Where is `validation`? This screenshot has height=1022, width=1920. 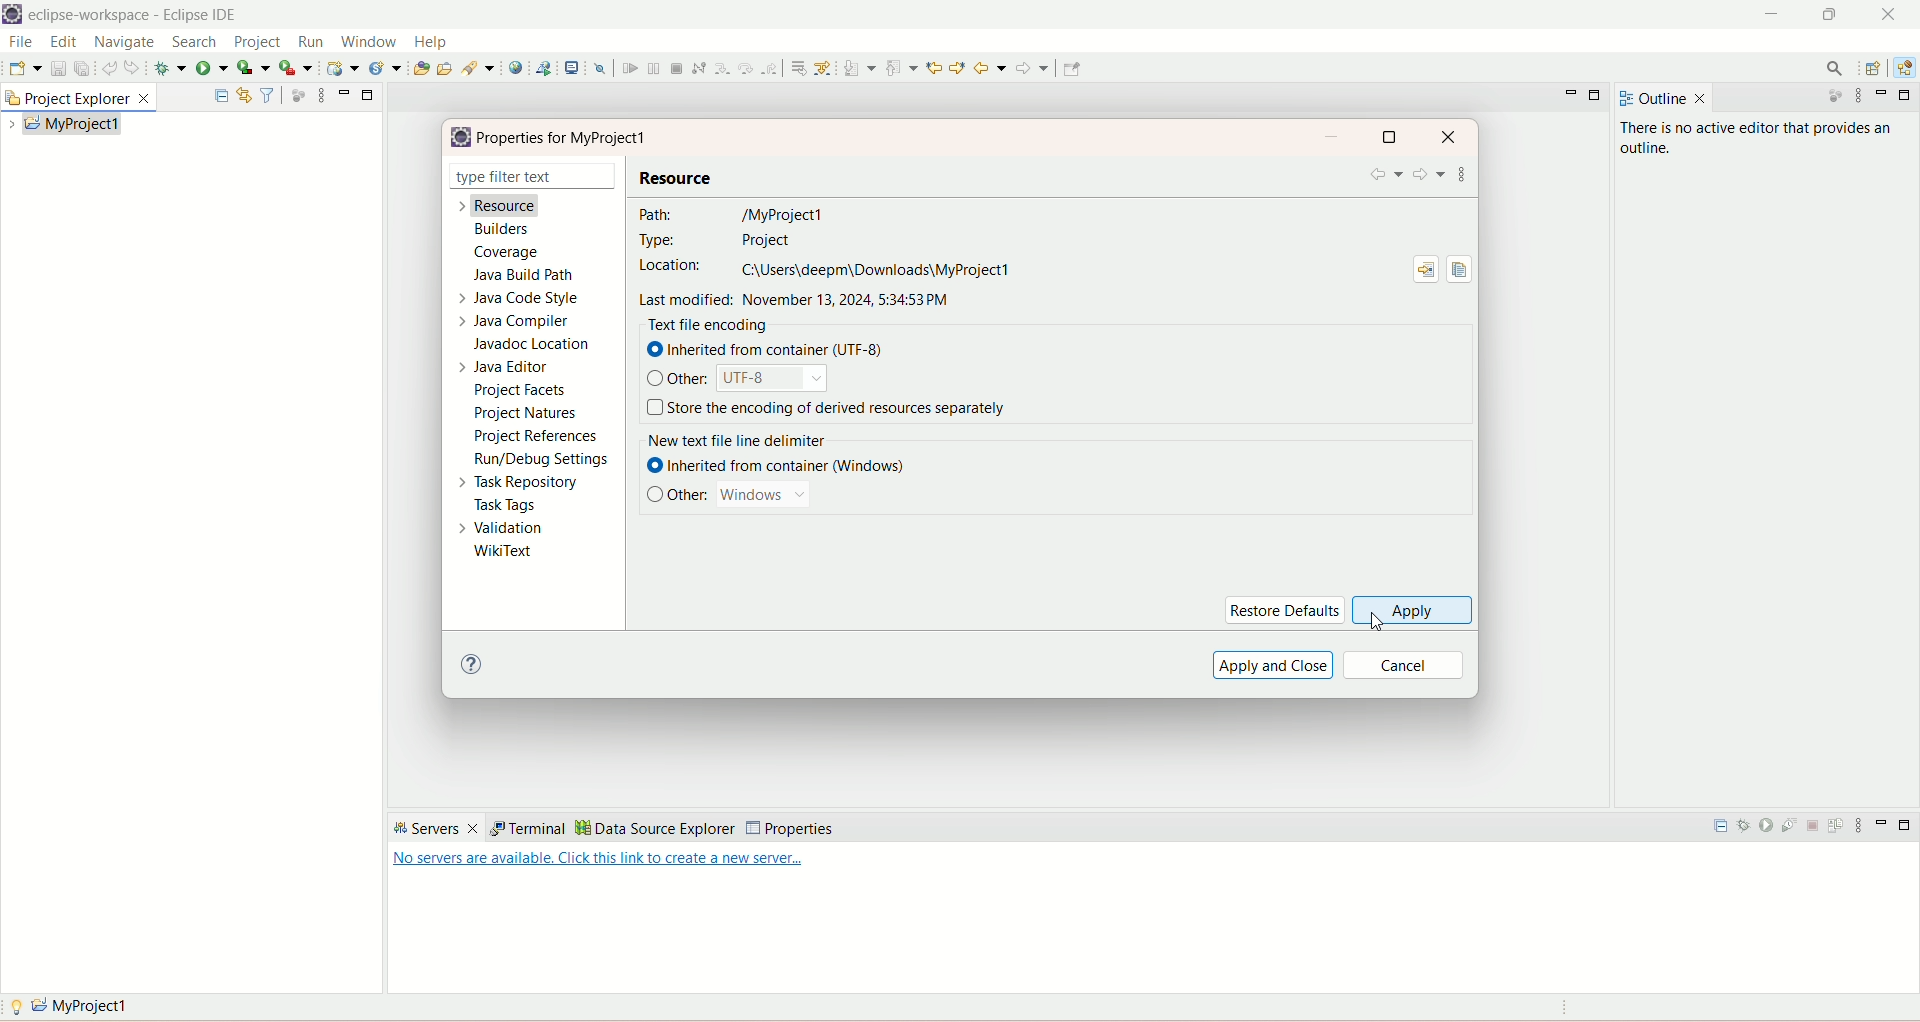 validation is located at coordinates (497, 529).